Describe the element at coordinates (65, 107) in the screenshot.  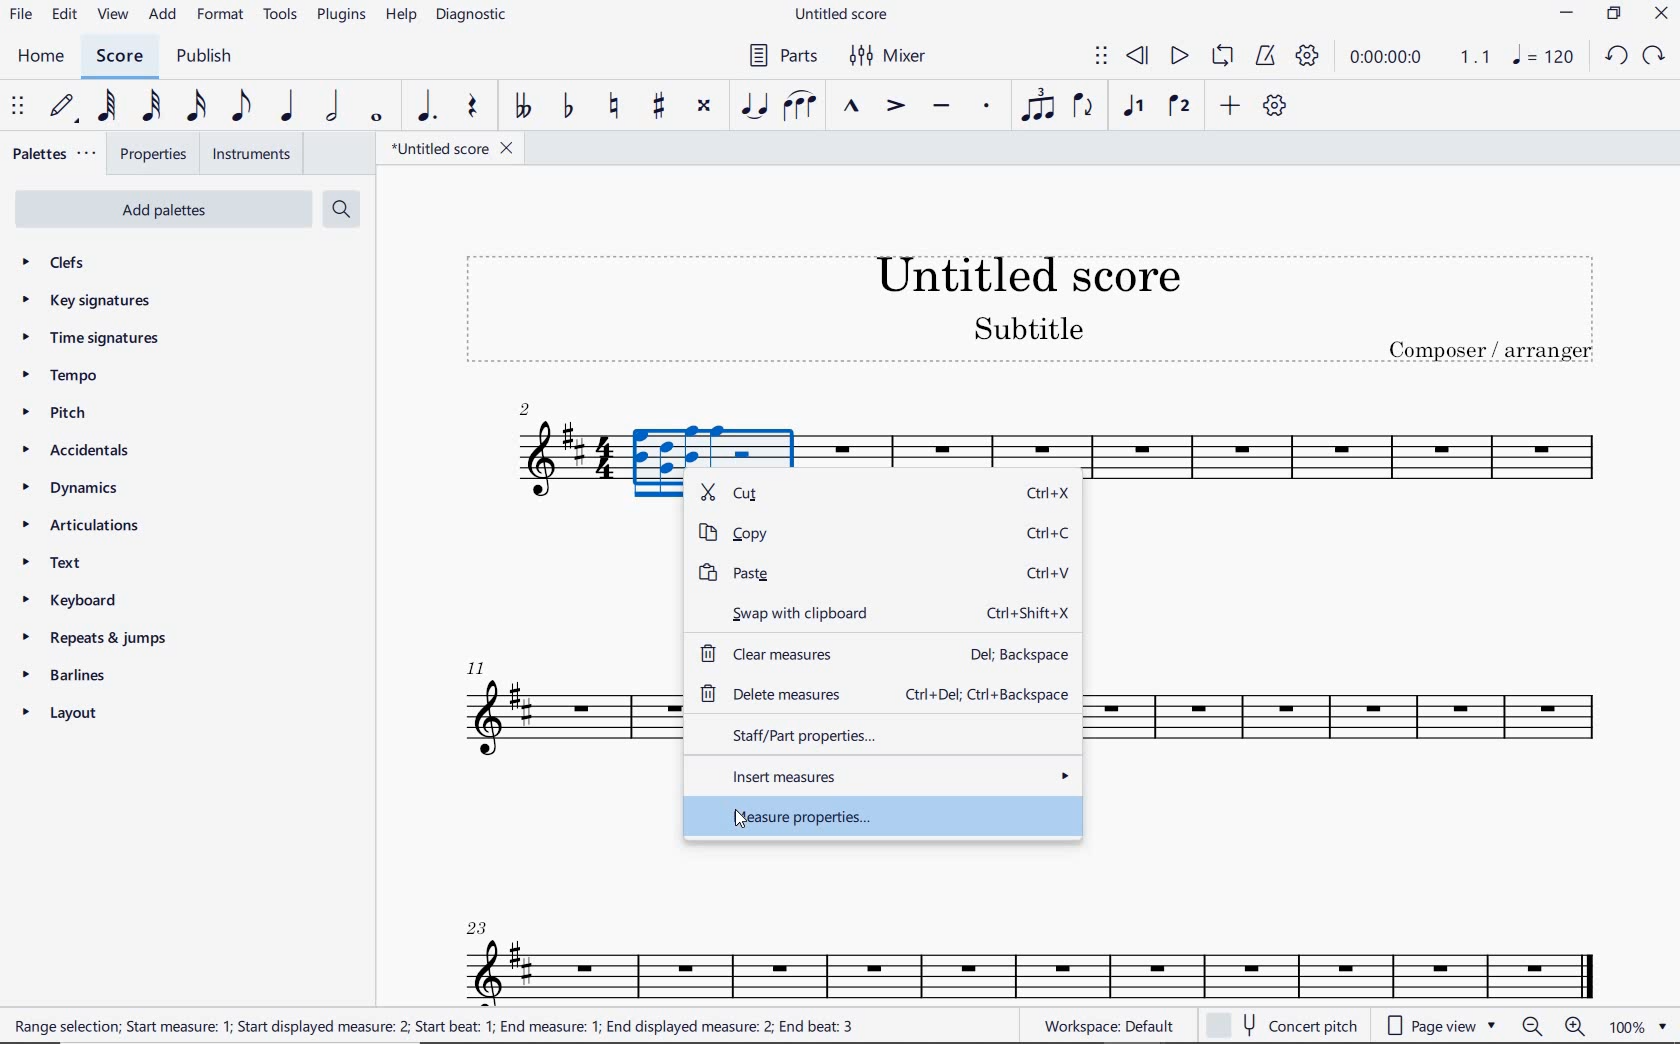
I see `DEFAULT (STEP TIME)` at that location.